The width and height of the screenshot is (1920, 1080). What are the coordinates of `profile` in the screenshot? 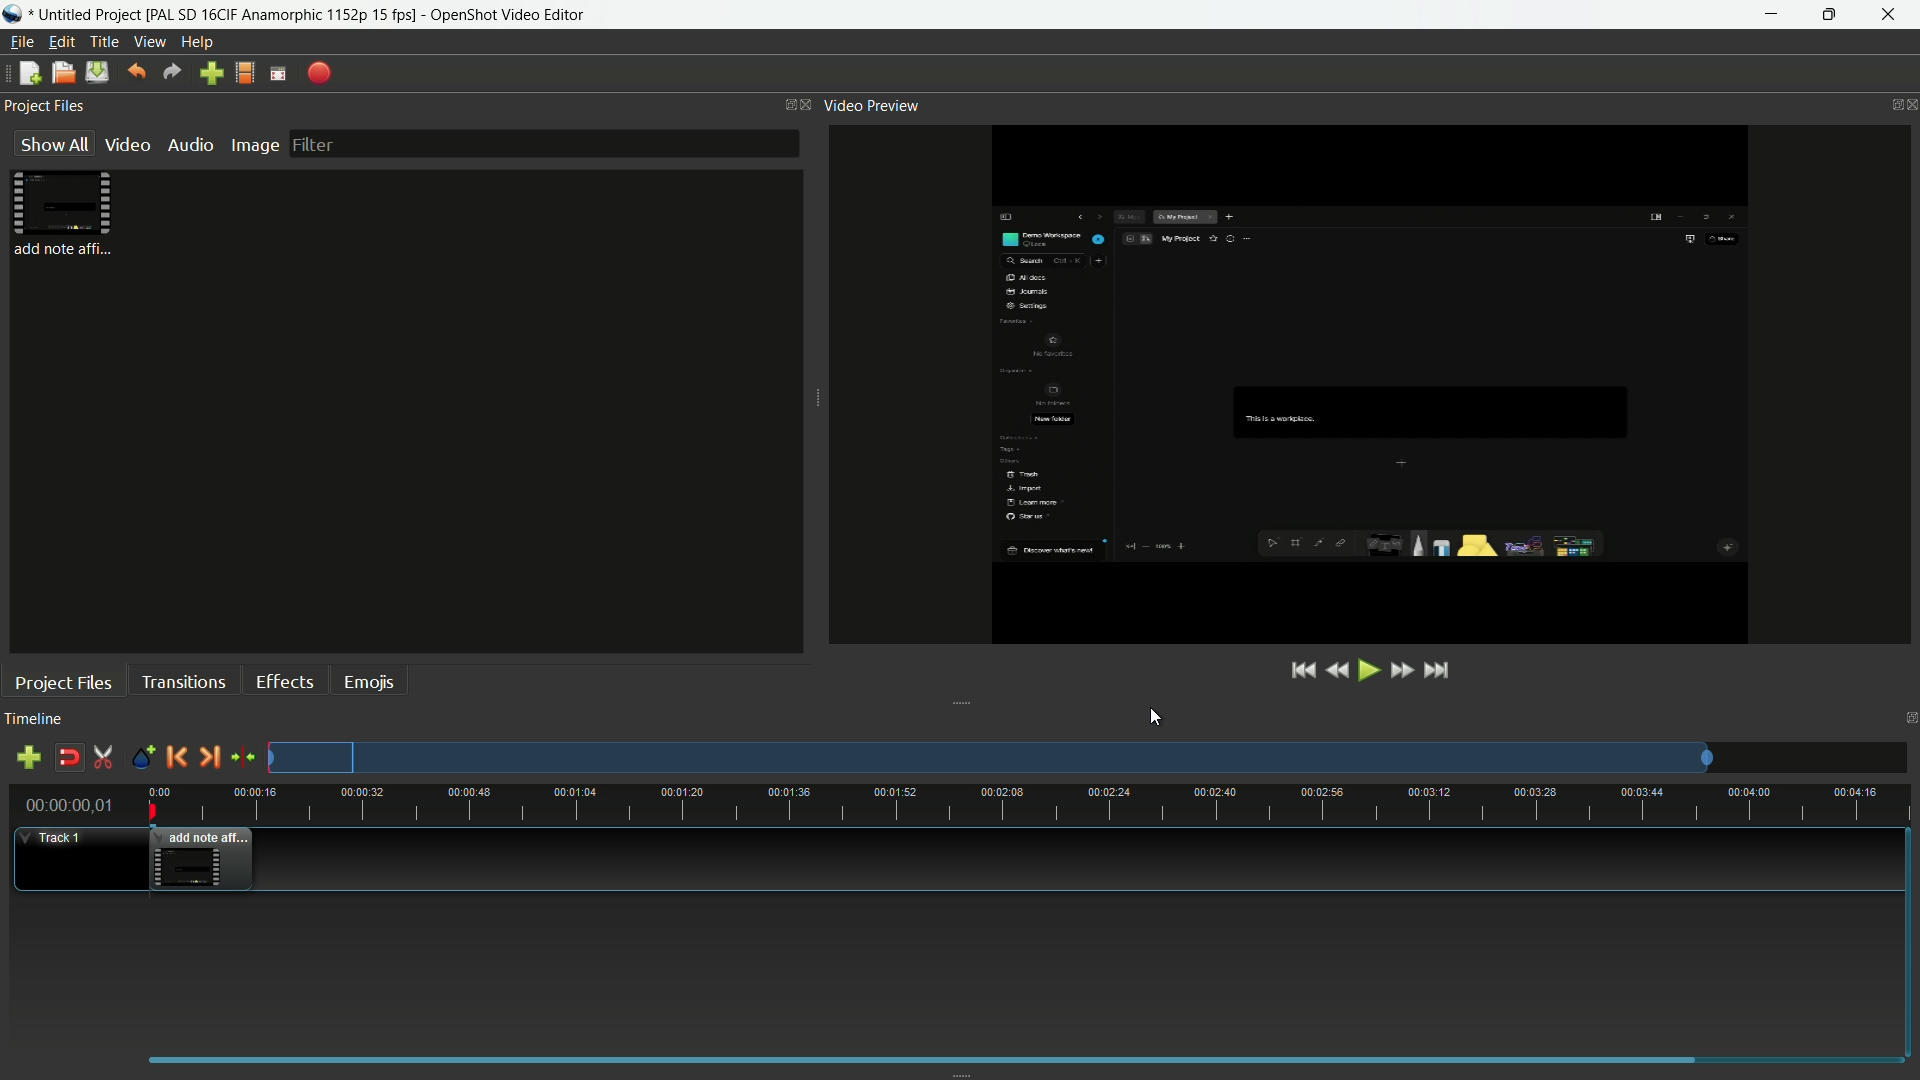 It's located at (244, 73).